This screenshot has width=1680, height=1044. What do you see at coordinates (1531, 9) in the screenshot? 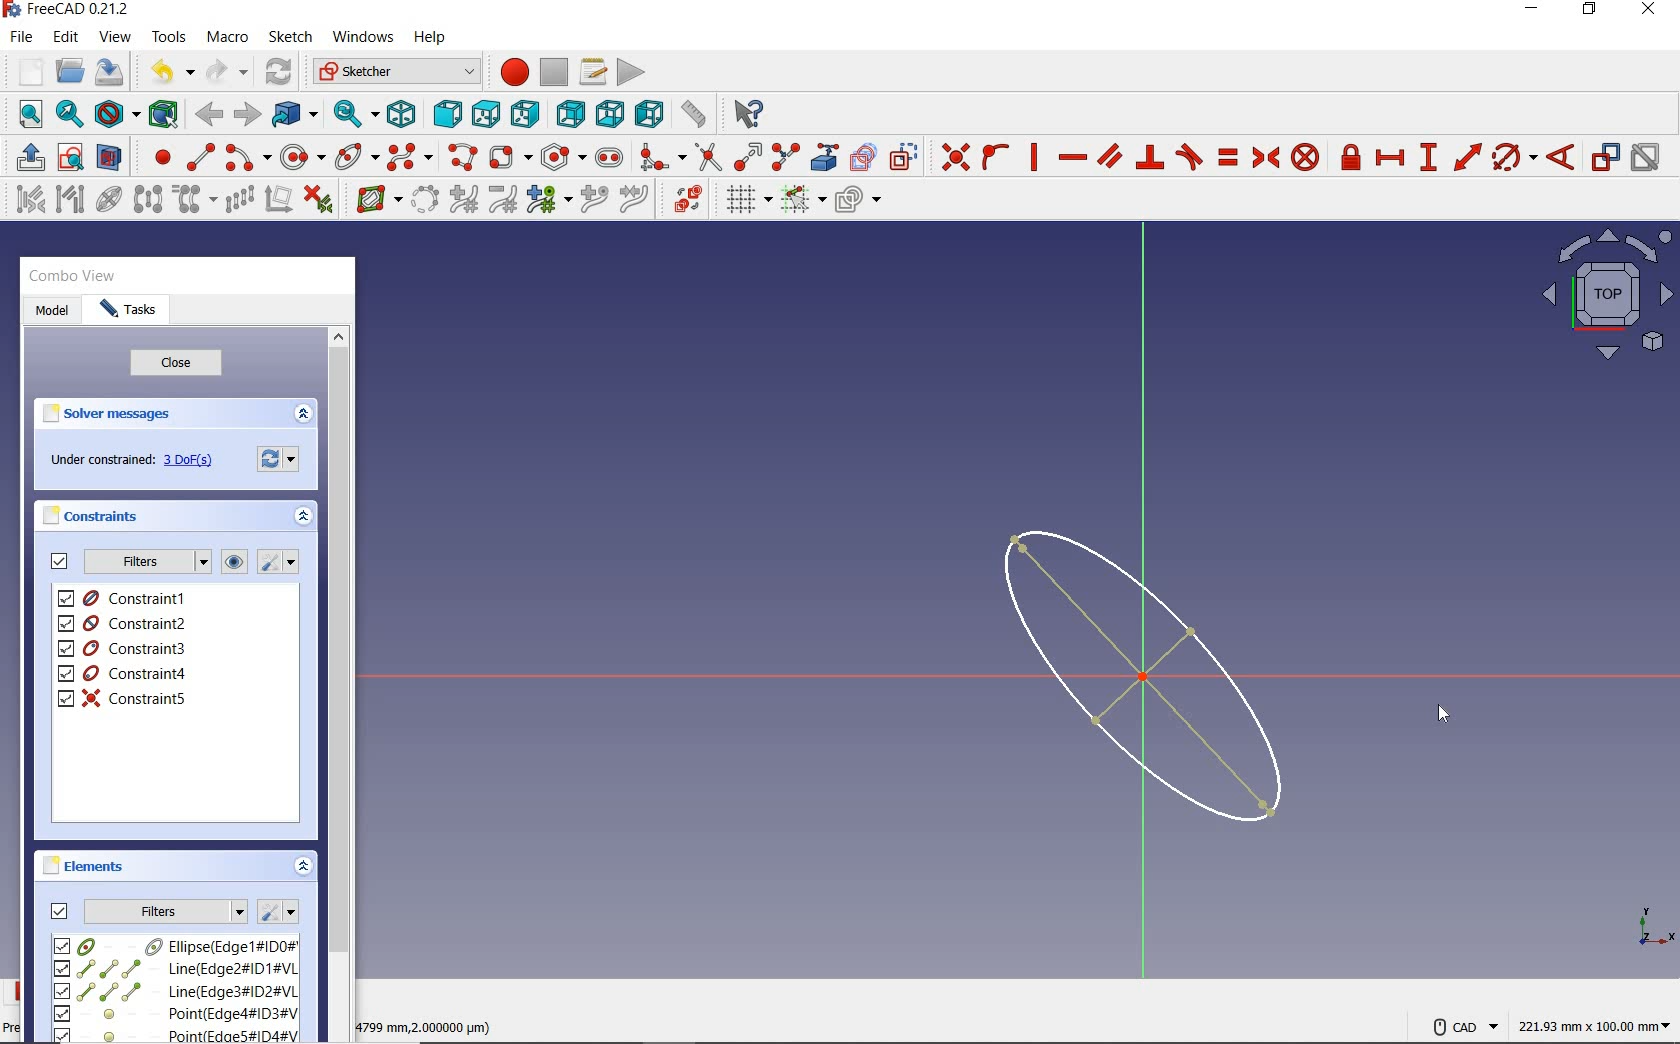
I see `minimize` at bounding box center [1531, 9].